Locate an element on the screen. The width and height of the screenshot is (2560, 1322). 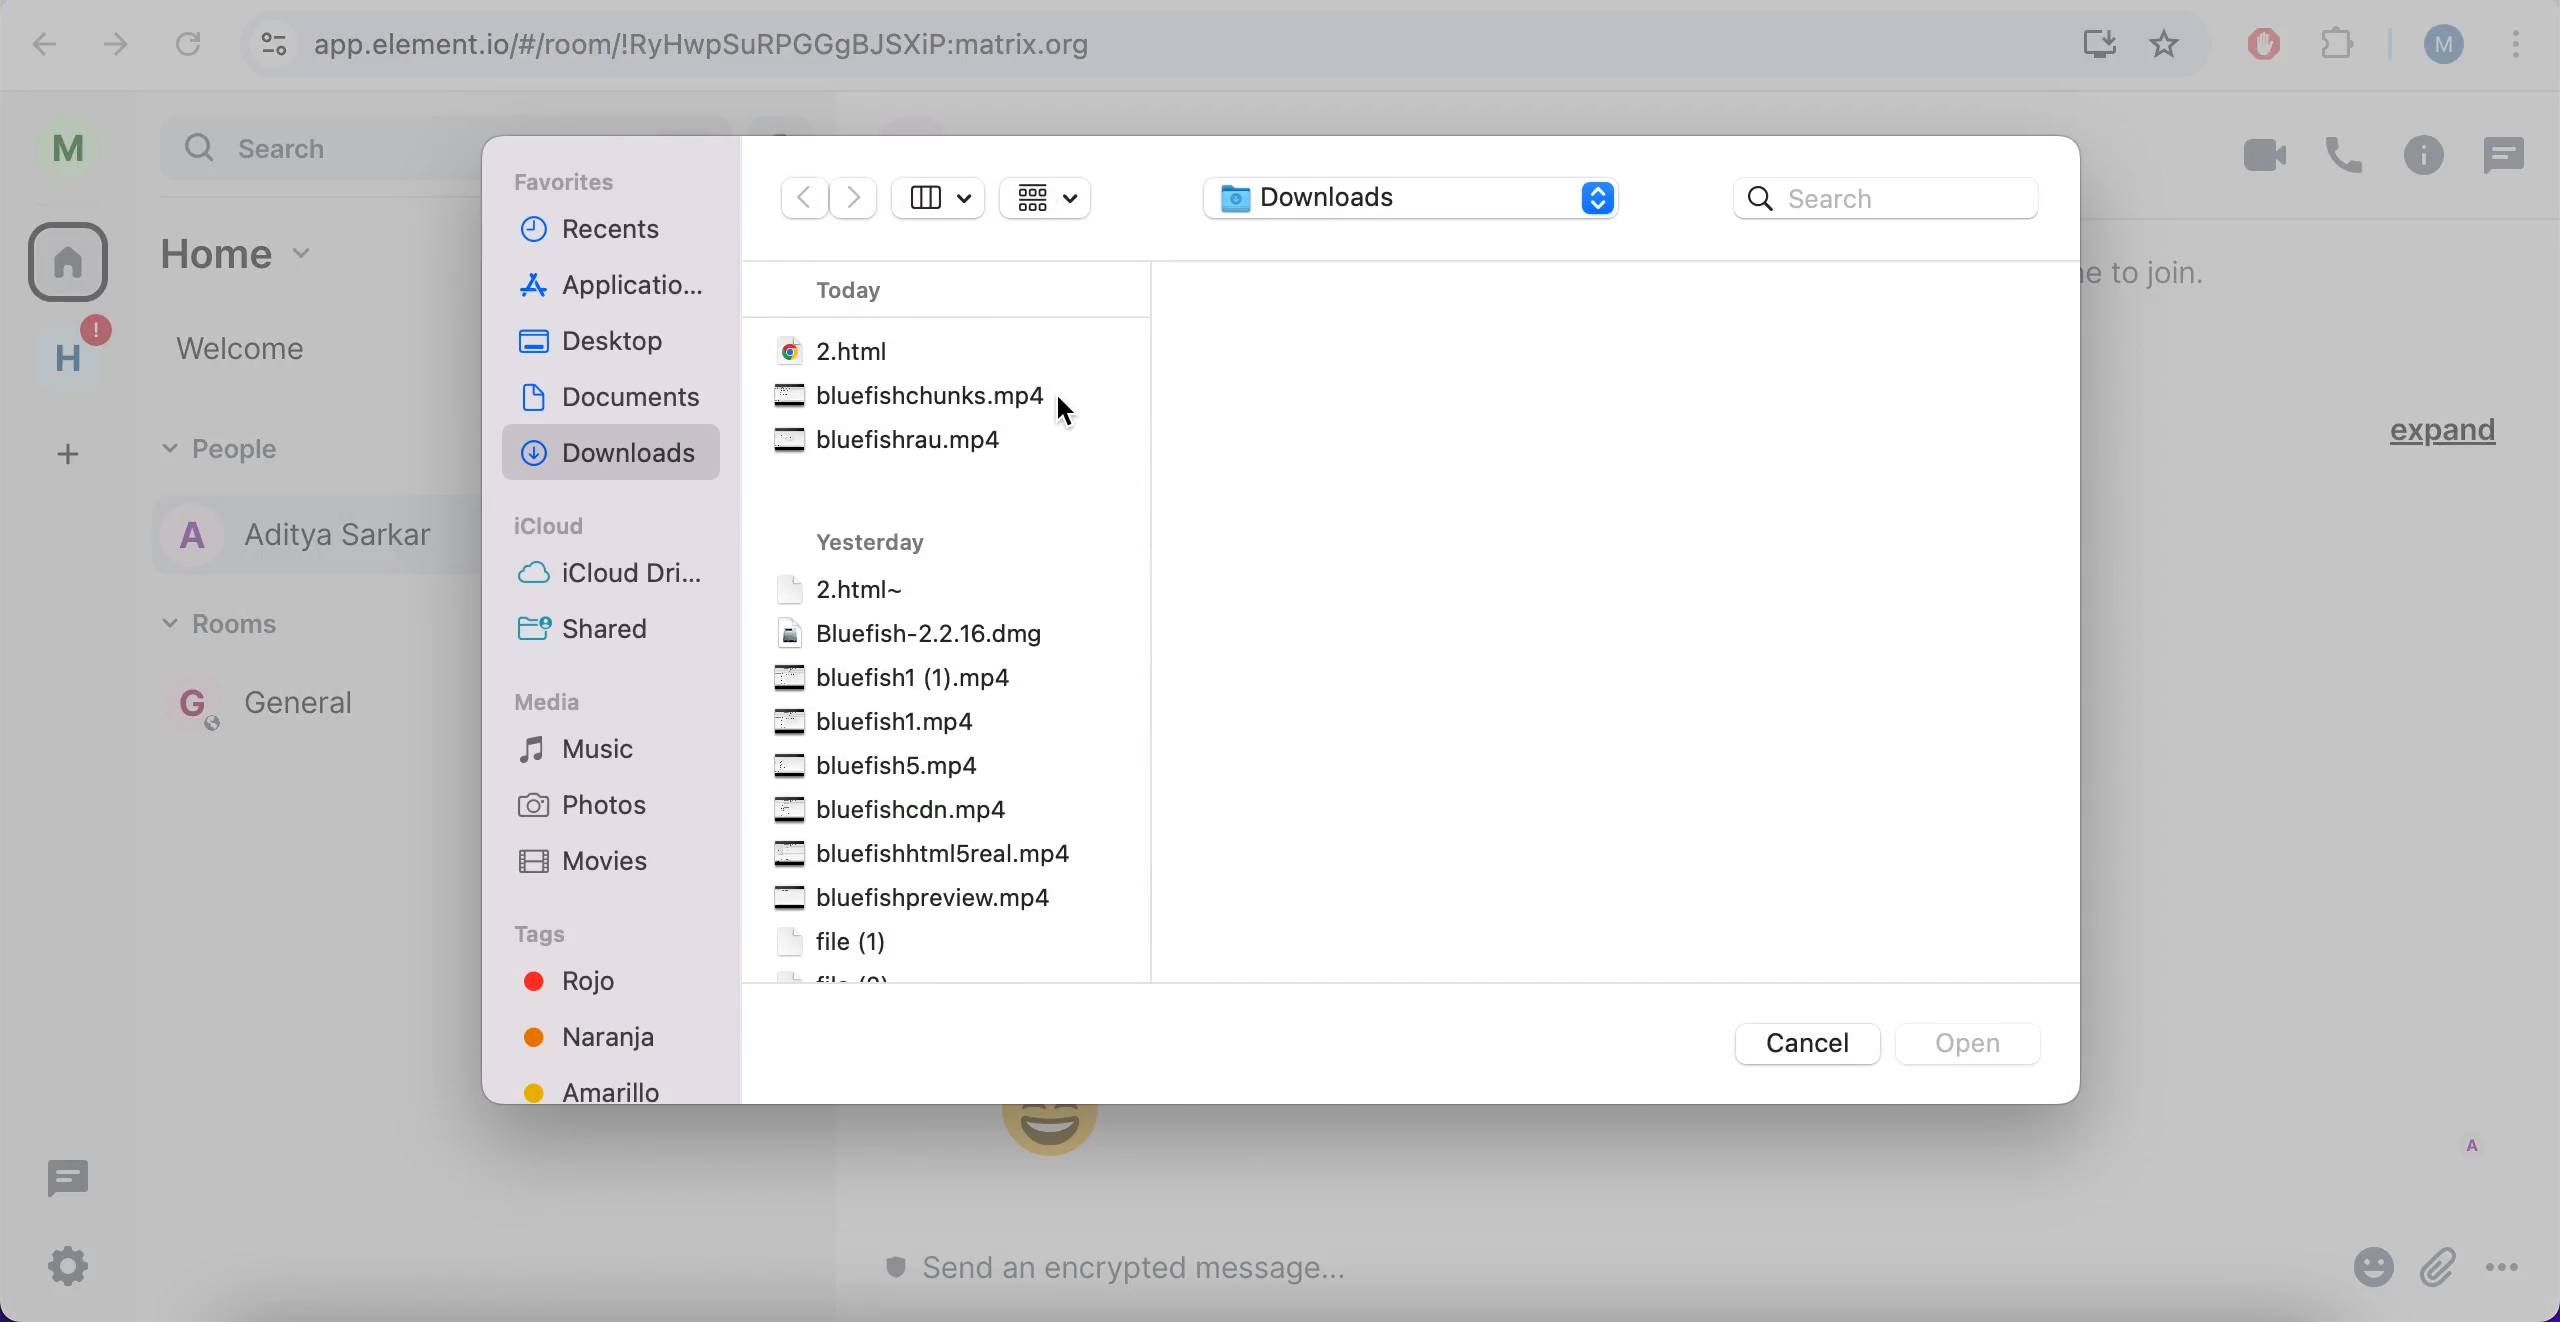
home is located at coordinates (312, 248).